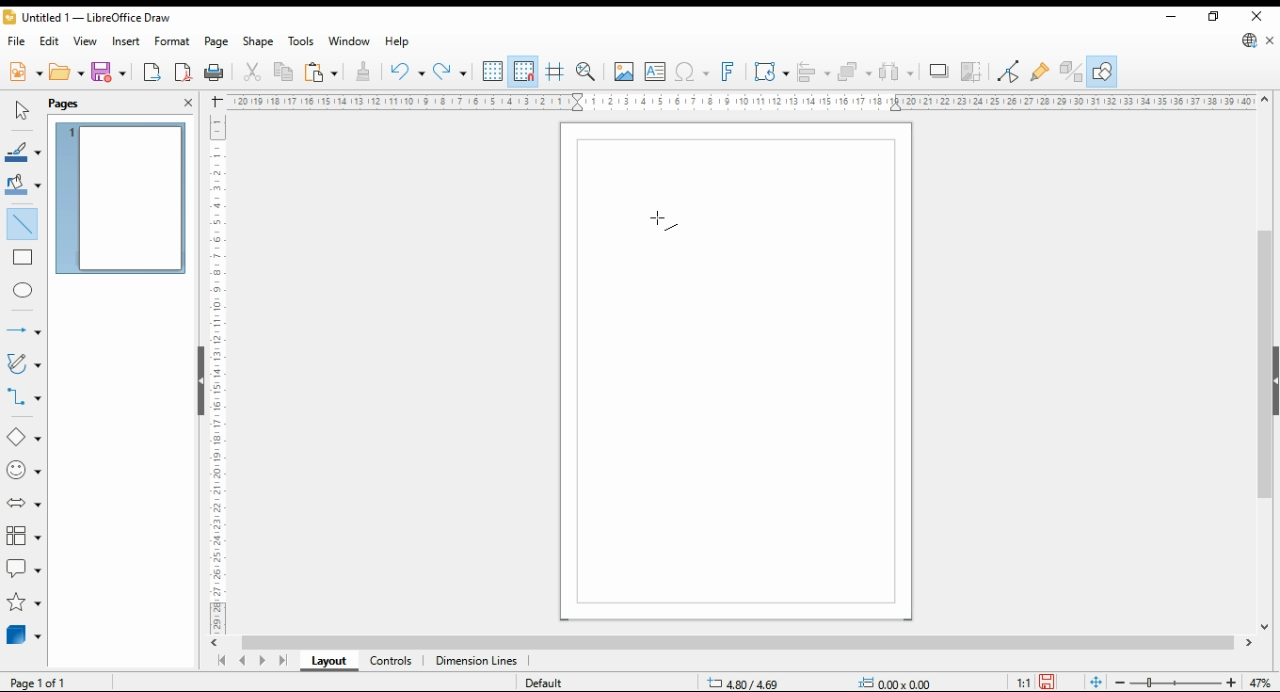 The height and width of the screenshot is (692, 1280). I want to click on next page, so click(266, 661).